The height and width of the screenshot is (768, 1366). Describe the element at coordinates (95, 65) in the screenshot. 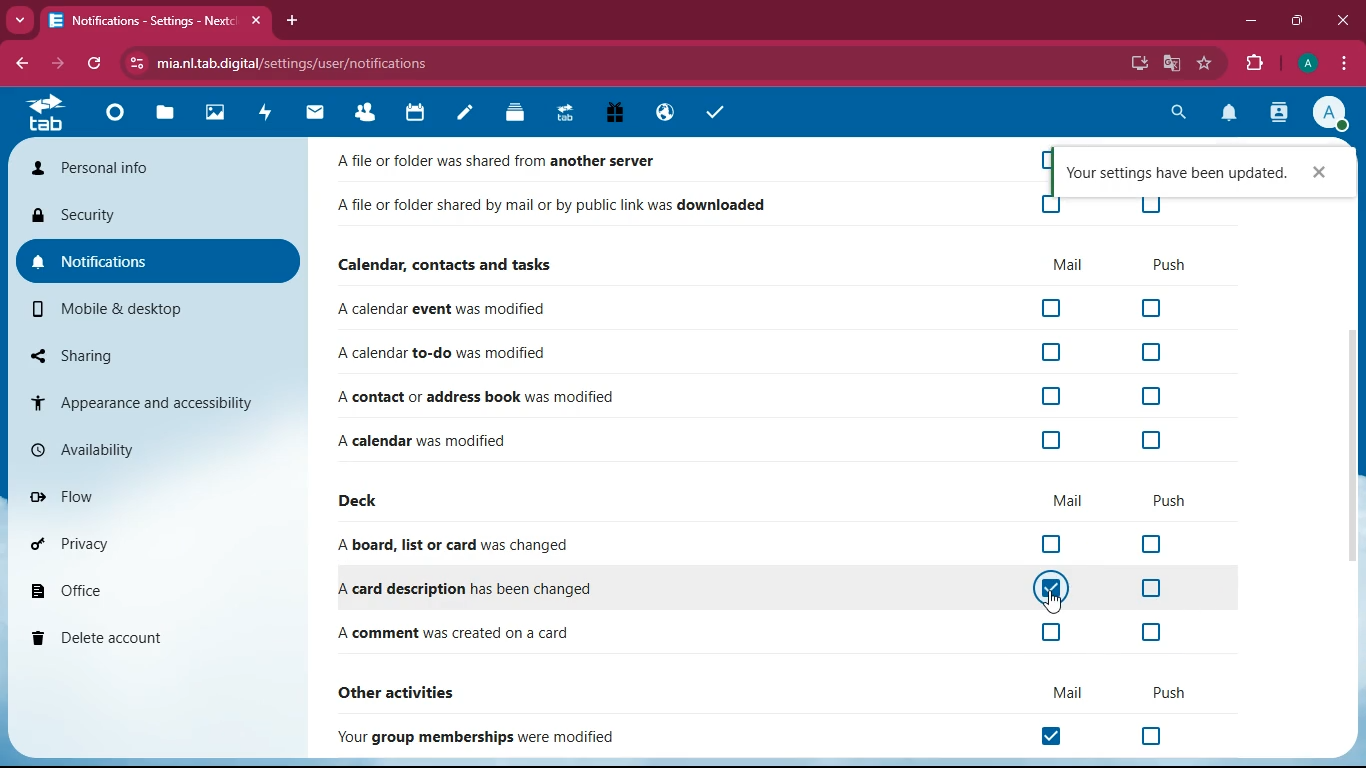

I see `refresh` at that location.